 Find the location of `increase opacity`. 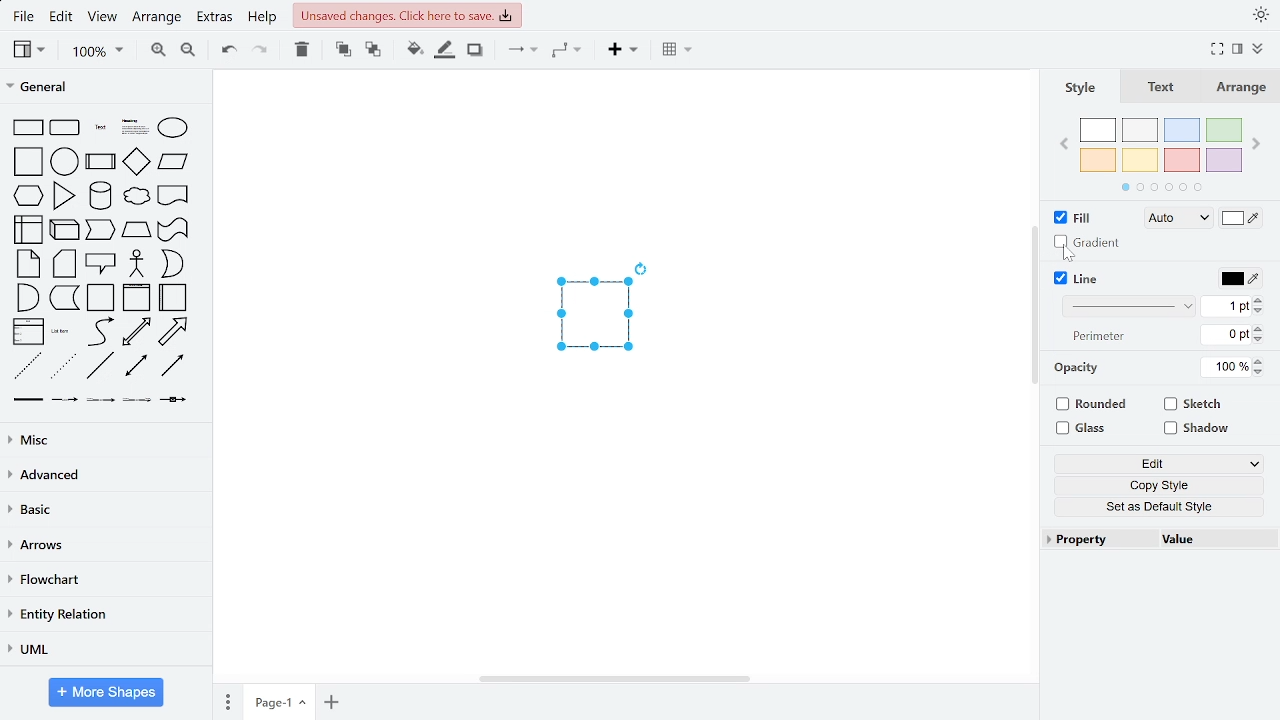

increase opacity is located at coordinates (1258, 362).